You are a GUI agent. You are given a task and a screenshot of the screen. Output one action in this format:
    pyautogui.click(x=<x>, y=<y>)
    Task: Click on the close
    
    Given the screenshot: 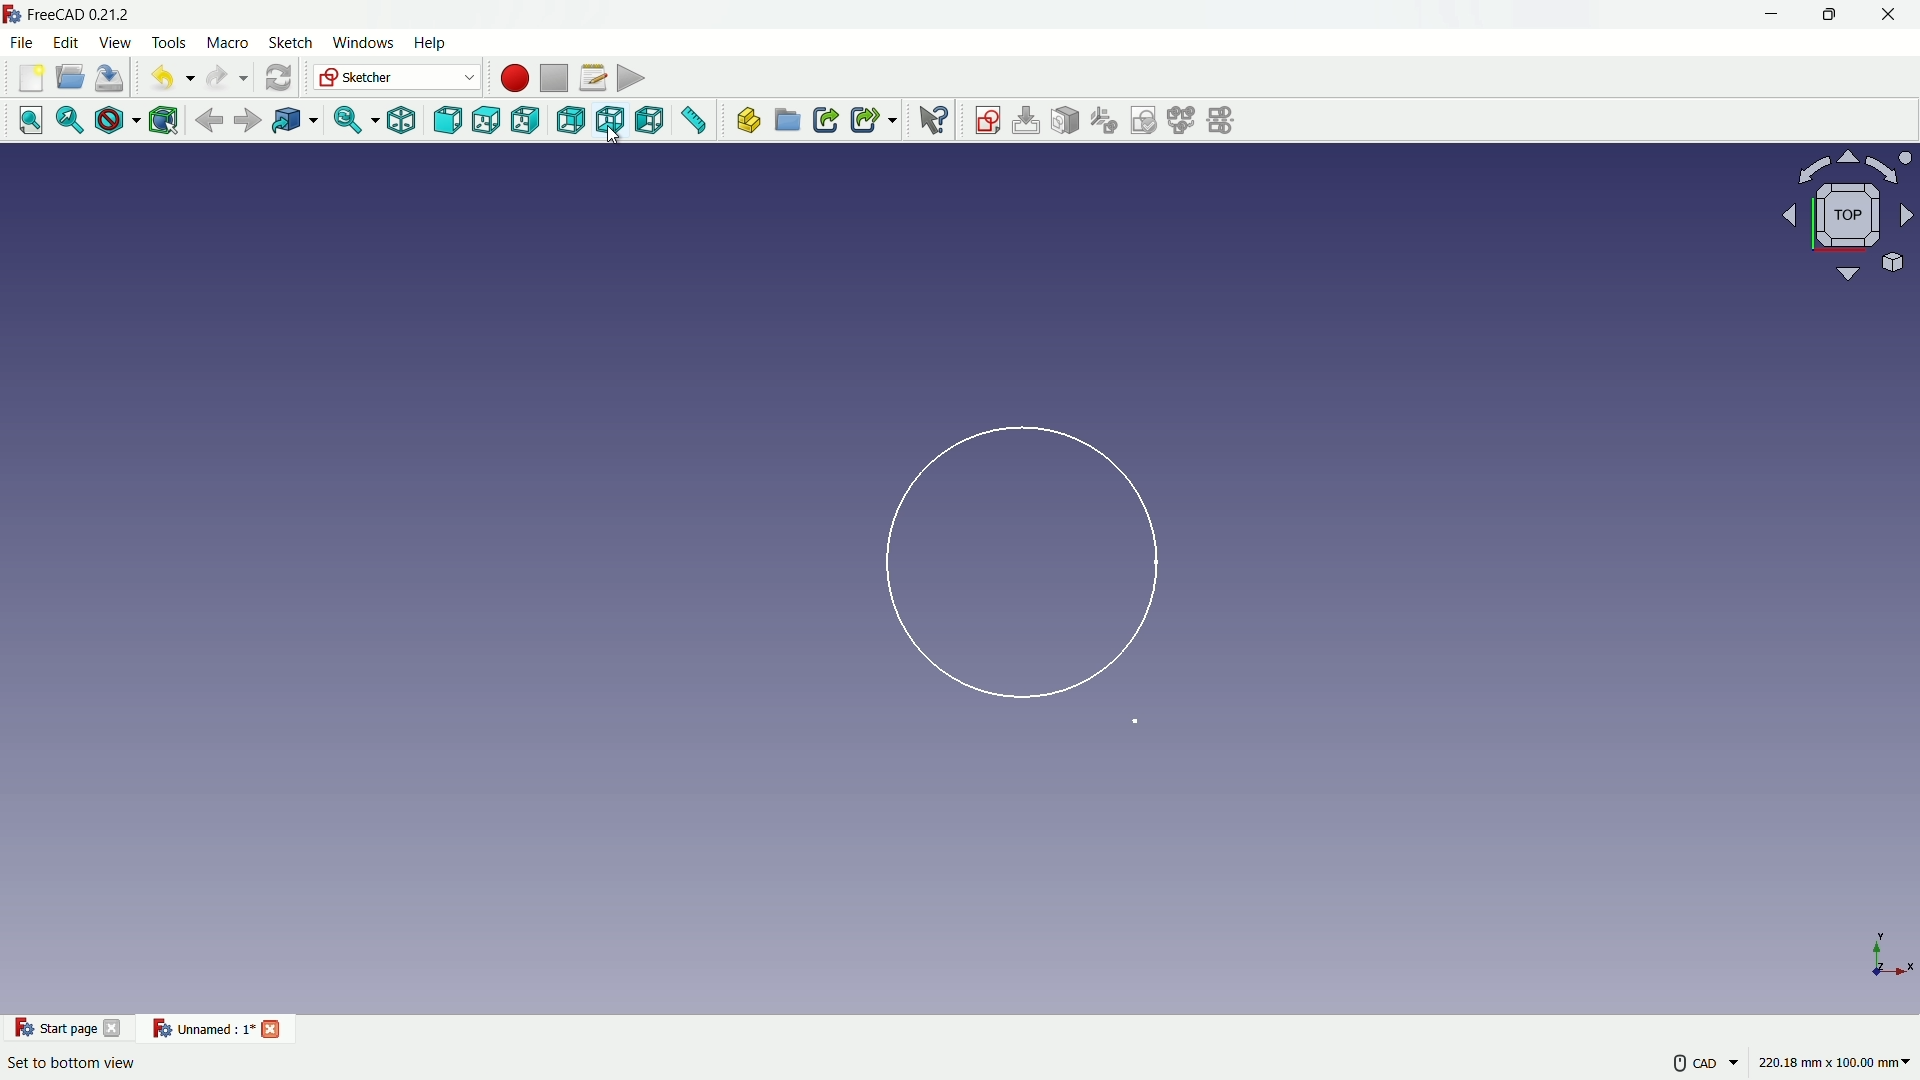 What is the action you would take?
    pyautogui.click(x=116, y=1027)
    